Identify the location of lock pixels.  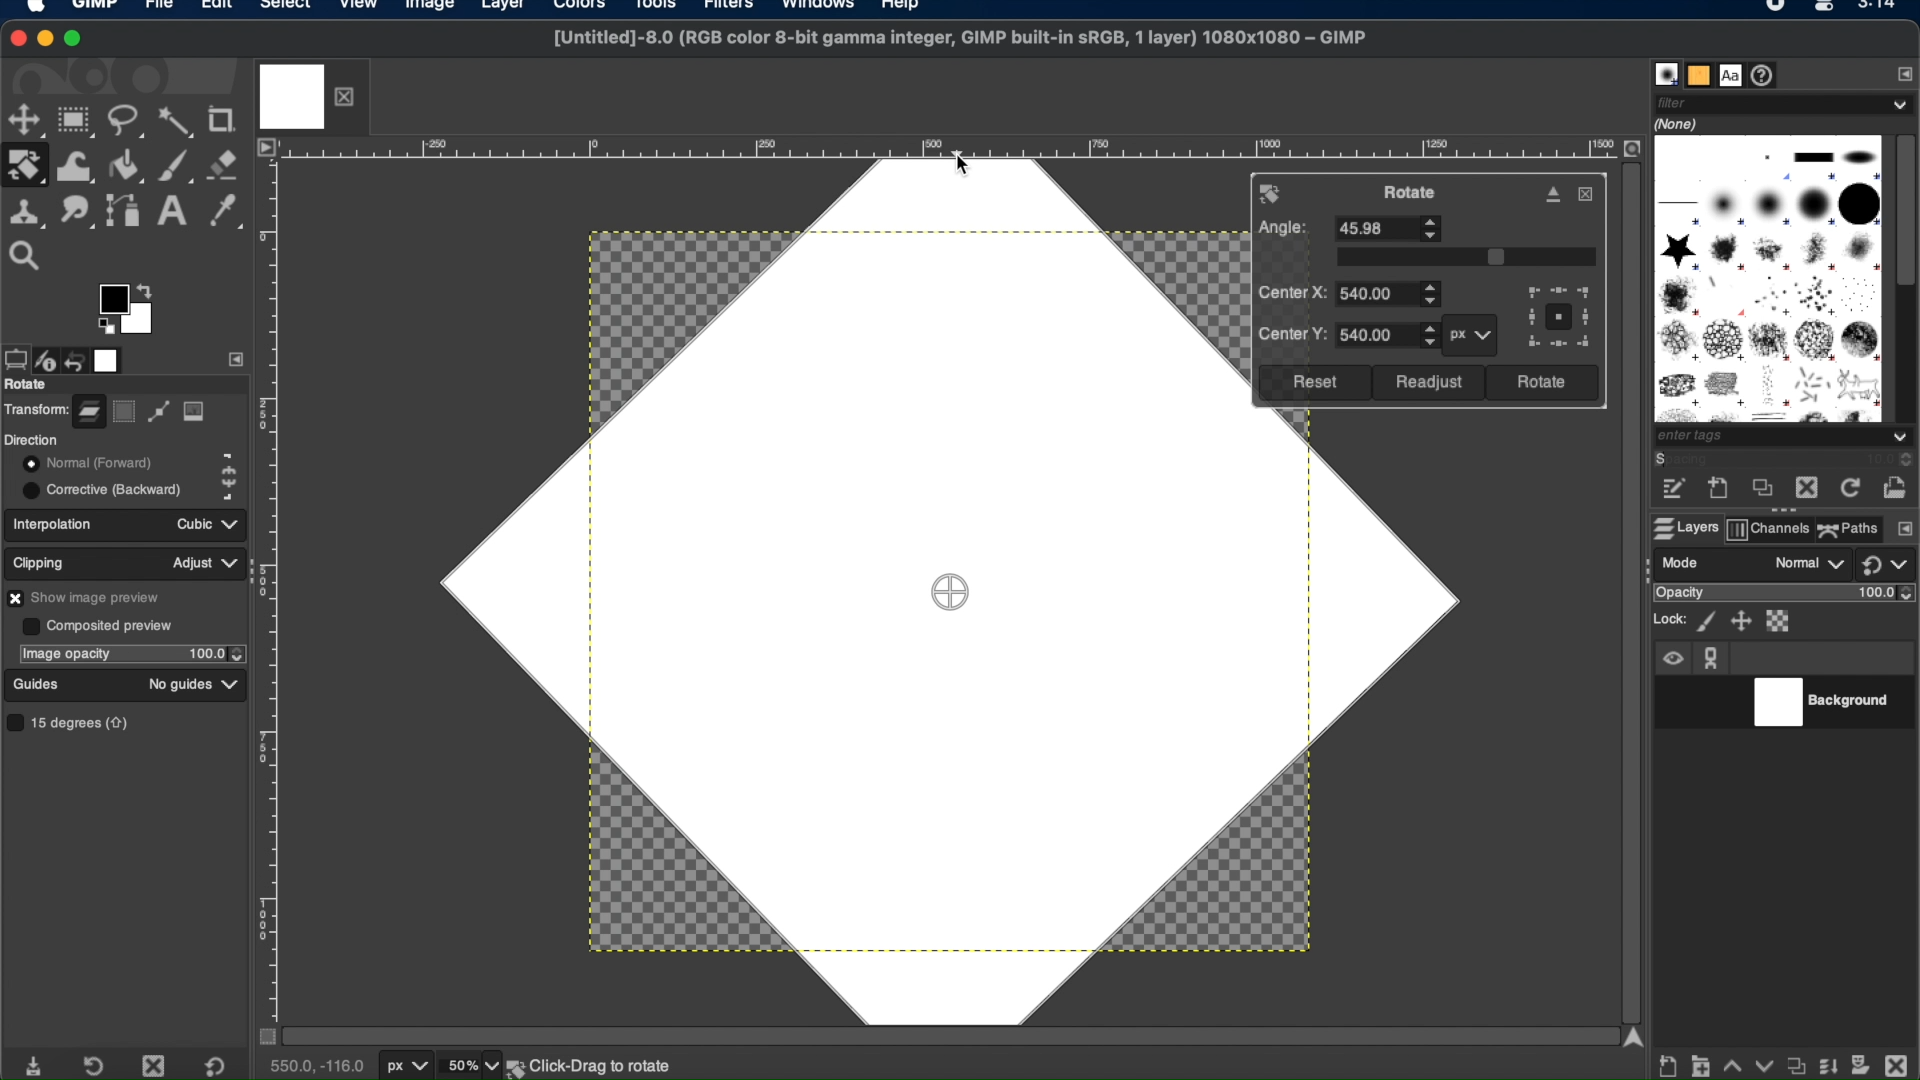
(1705, 621).